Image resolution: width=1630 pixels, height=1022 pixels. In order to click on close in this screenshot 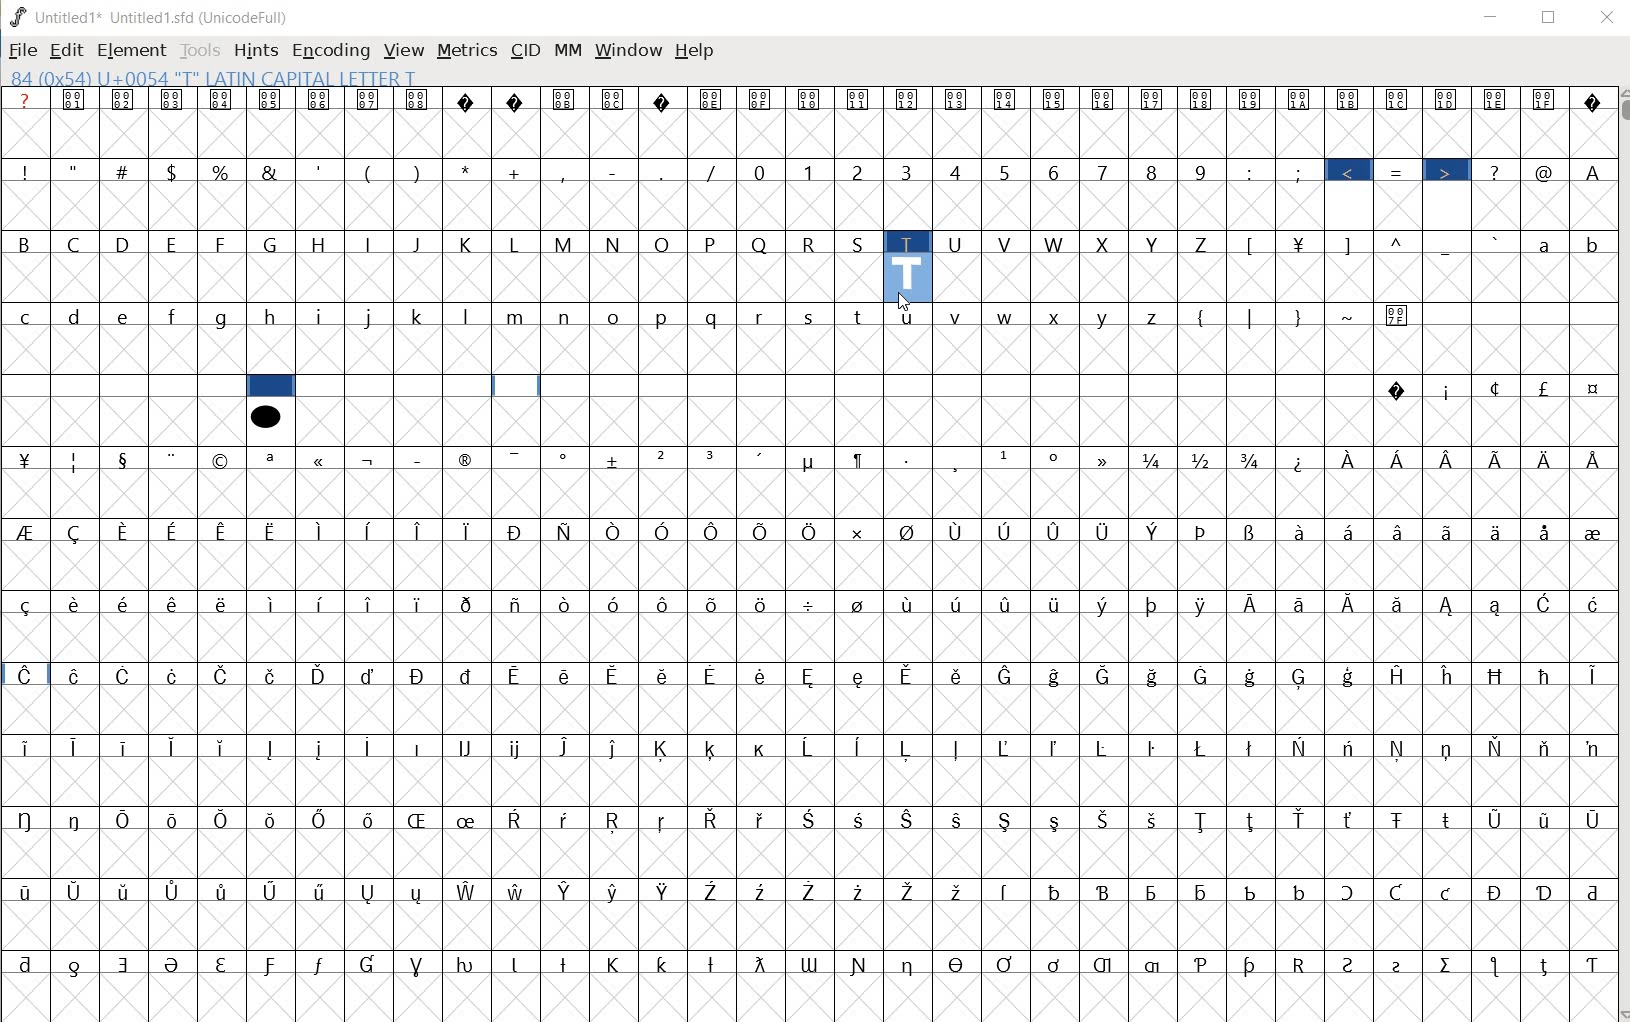, I will do `click(1609, 18)`.